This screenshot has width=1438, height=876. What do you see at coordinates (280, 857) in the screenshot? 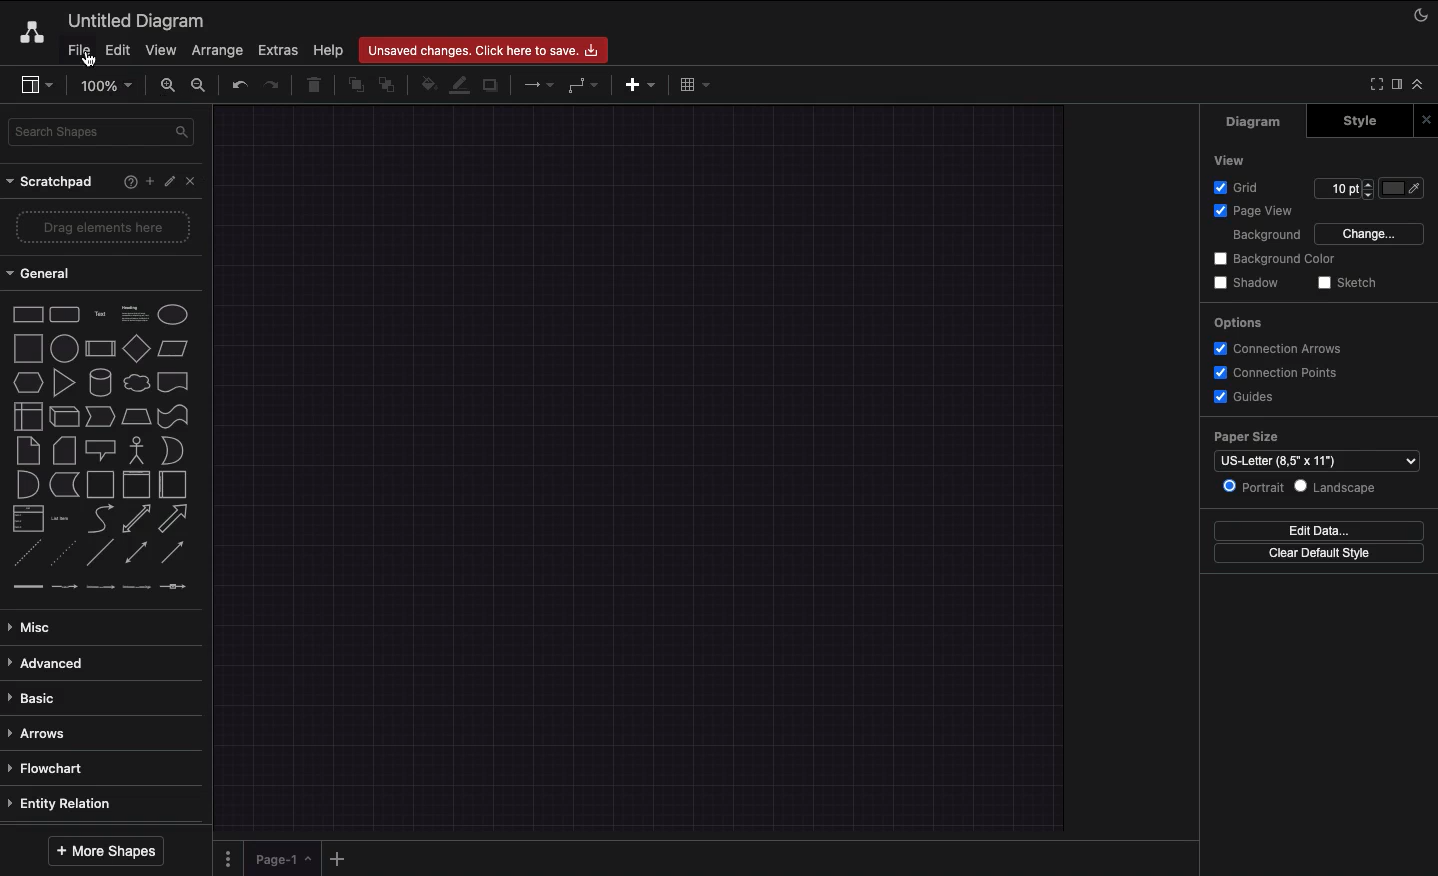
I see `Page 1` at bounding box center [280, 857].